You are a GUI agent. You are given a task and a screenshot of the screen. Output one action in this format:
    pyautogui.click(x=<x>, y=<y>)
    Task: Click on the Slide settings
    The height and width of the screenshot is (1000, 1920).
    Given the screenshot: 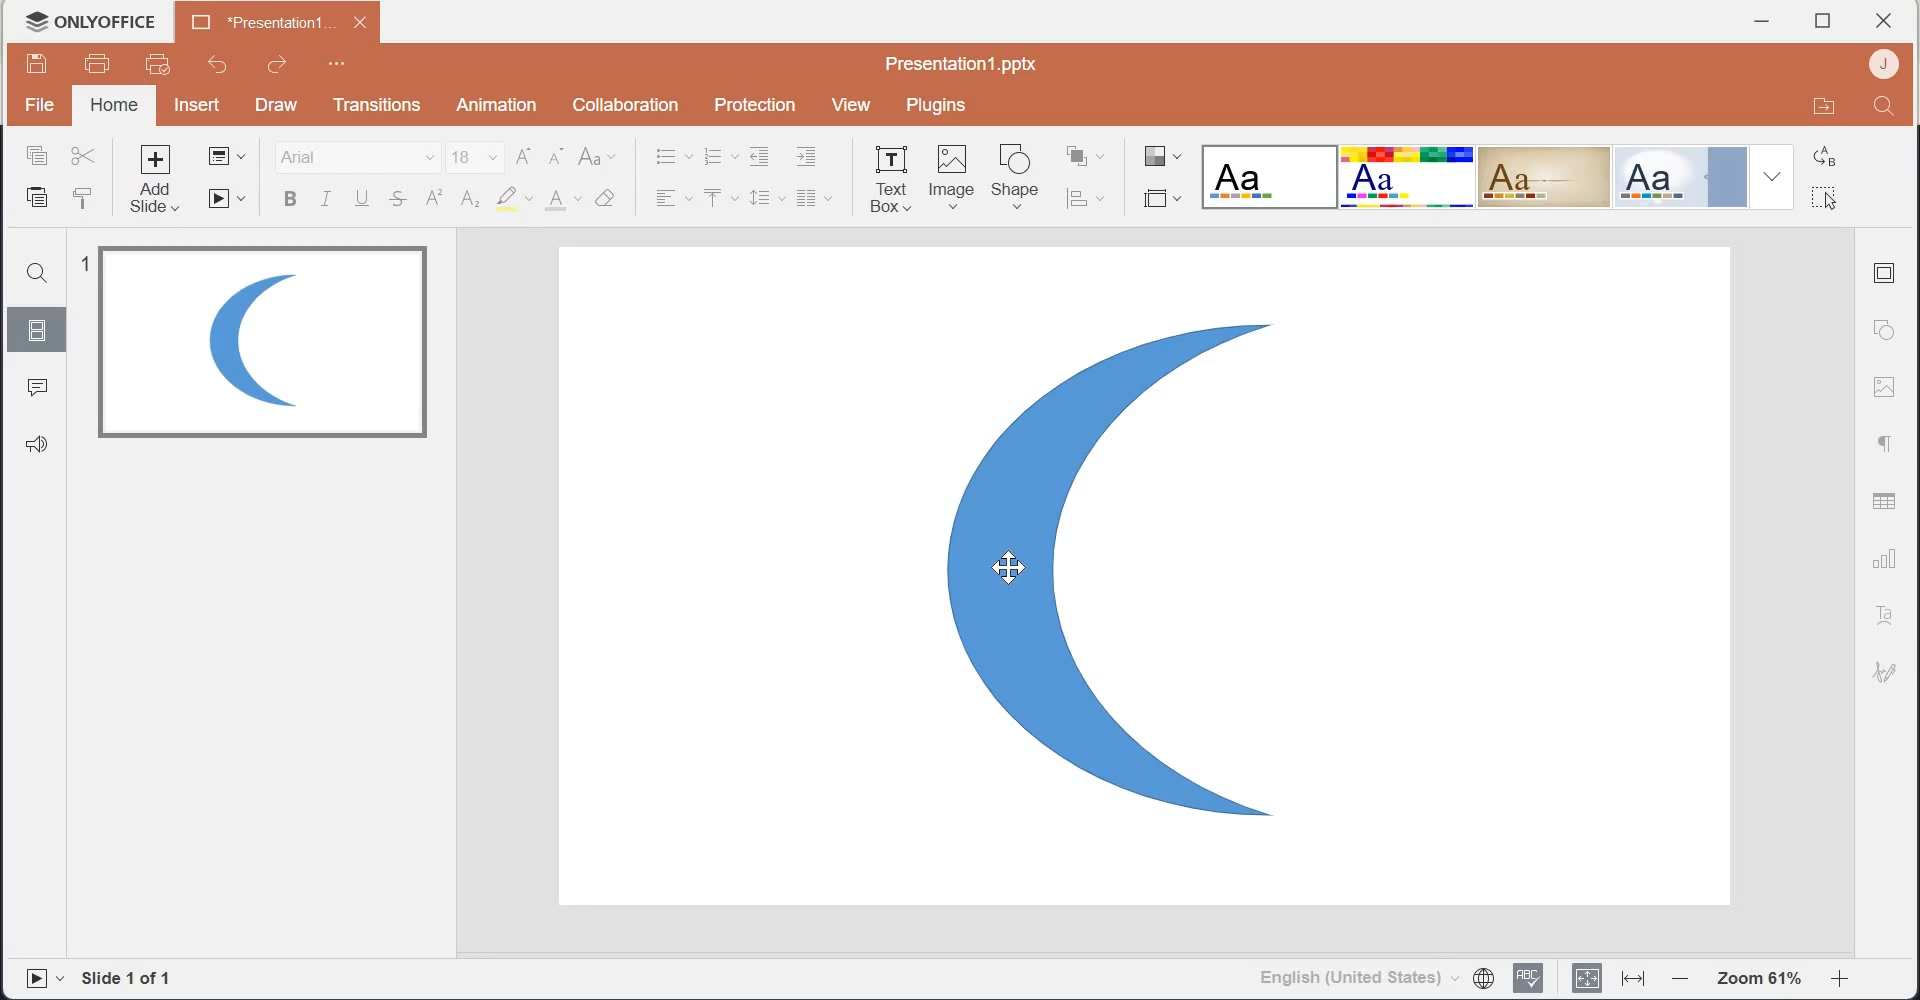 What is the action you would take?
    pyautogui.click(x=1889, y=271)
    